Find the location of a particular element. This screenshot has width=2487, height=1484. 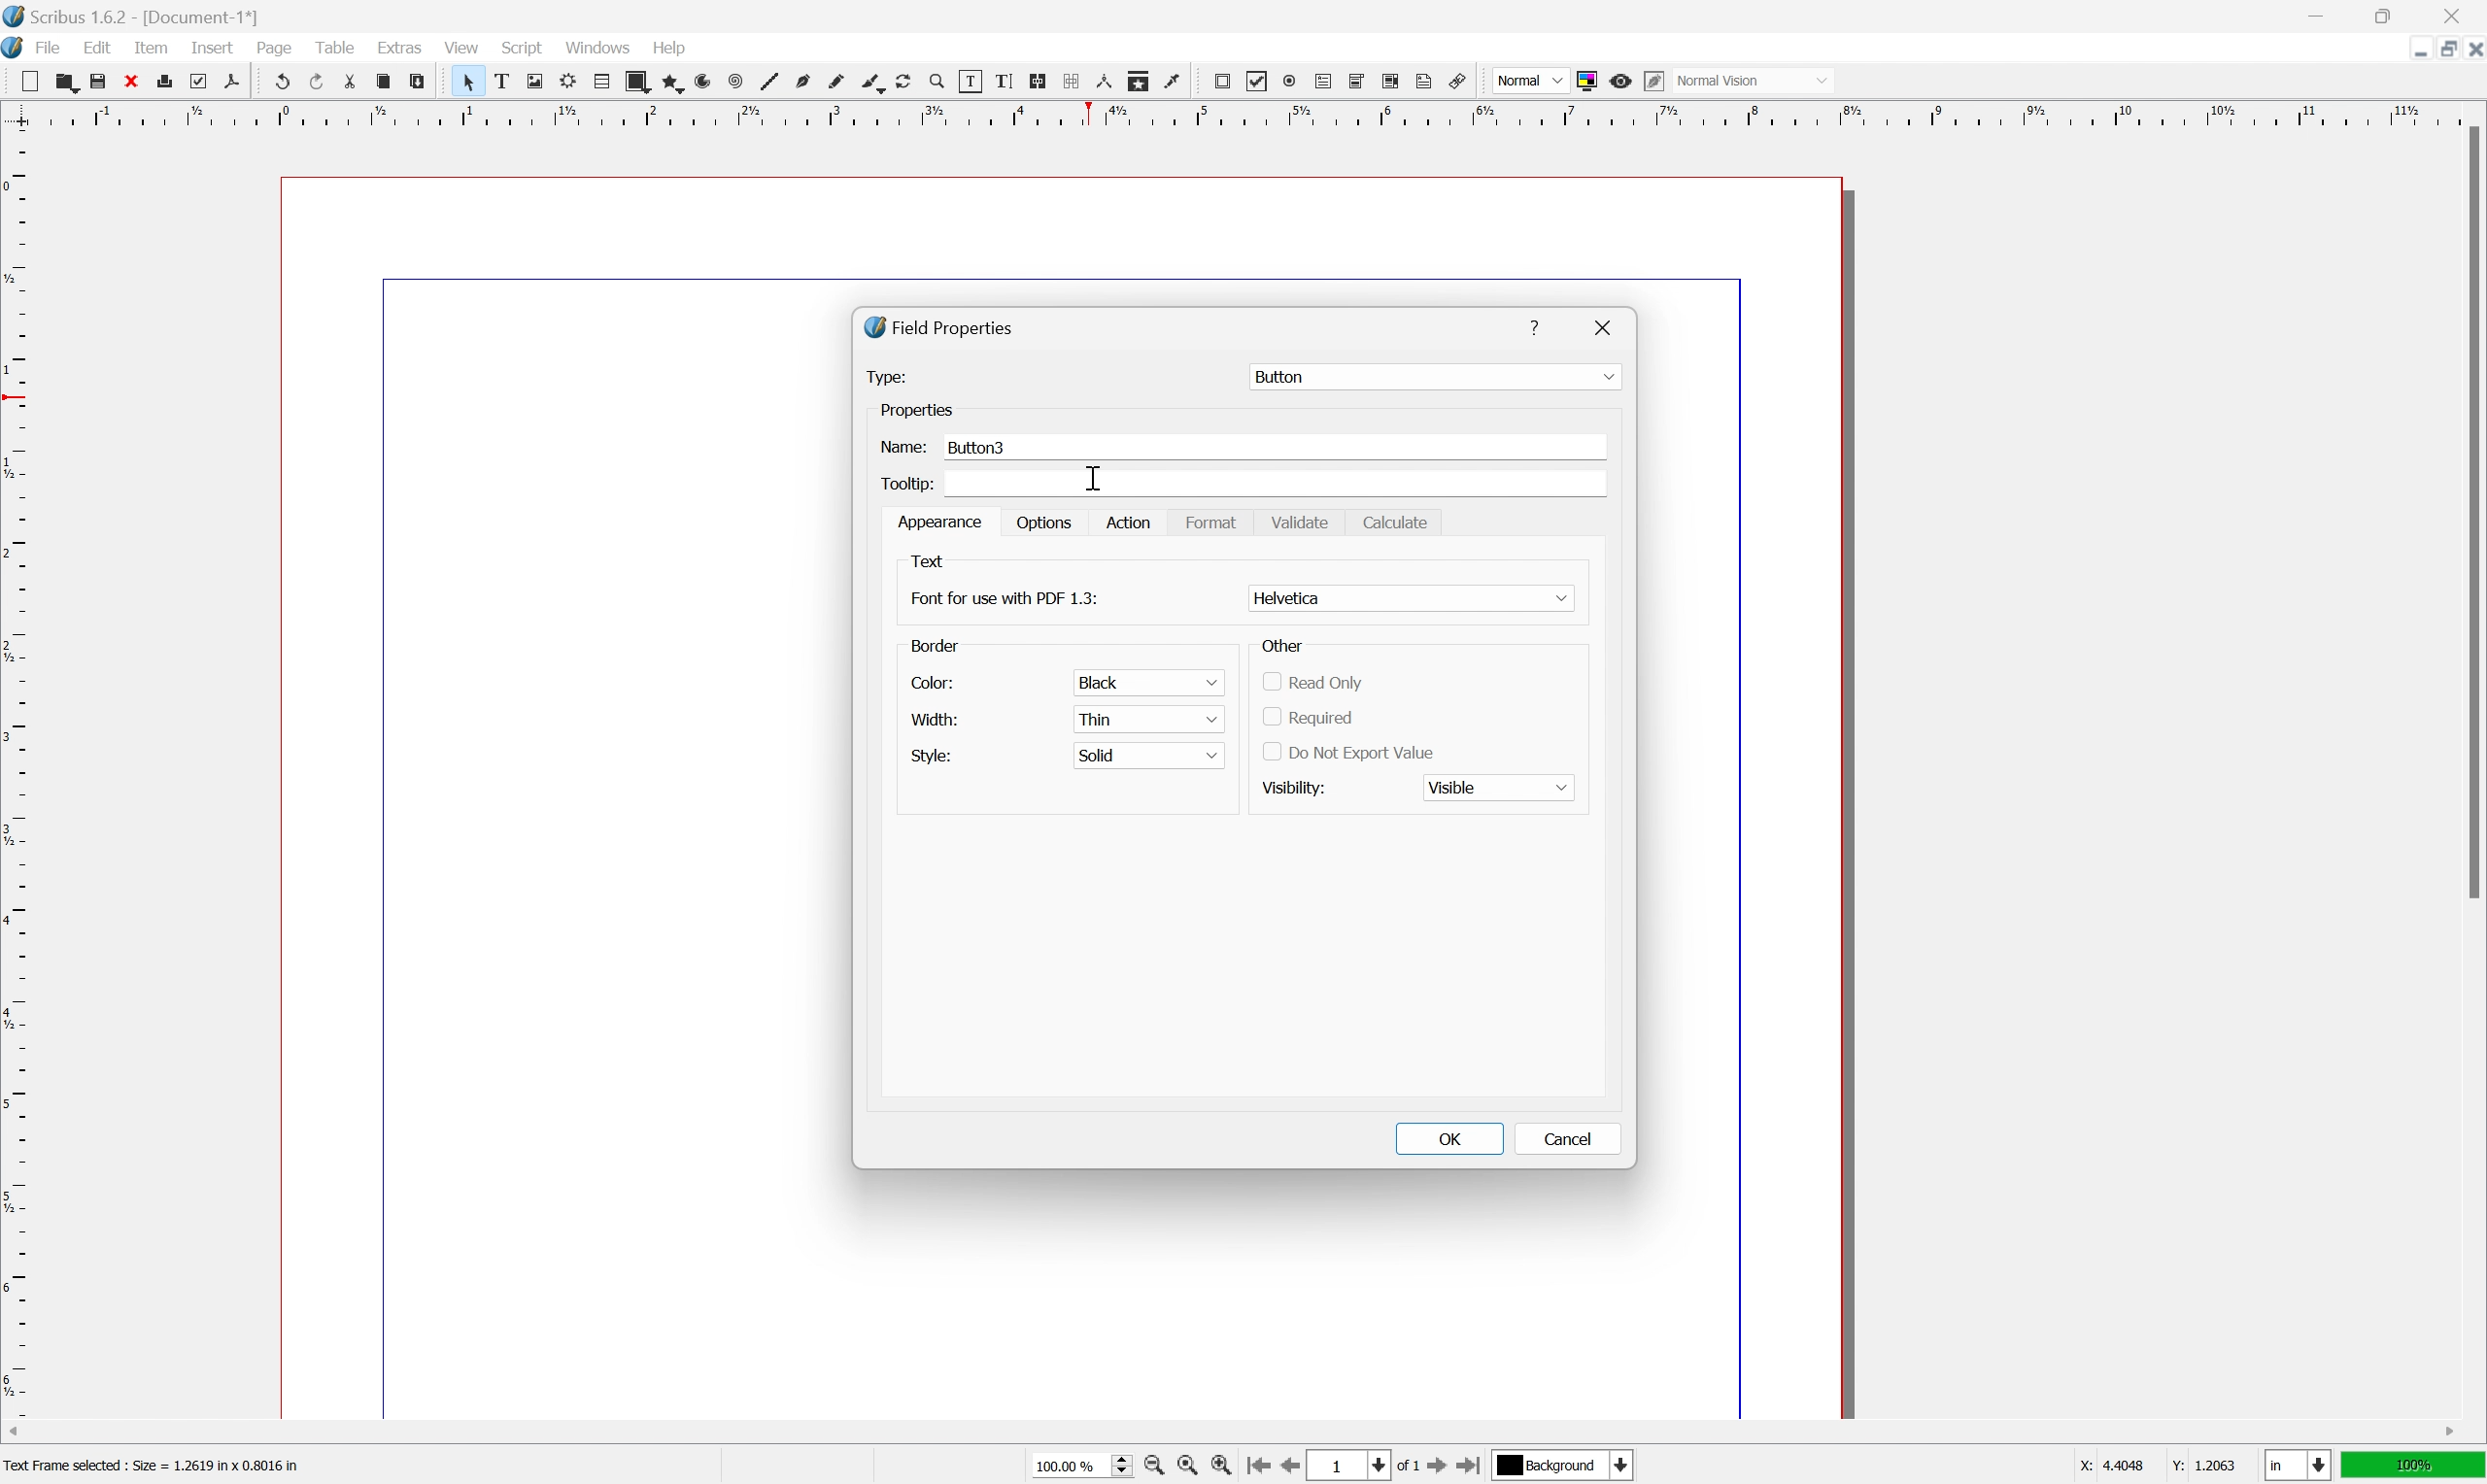

calligraphy line is located at coordinates (870, 82).